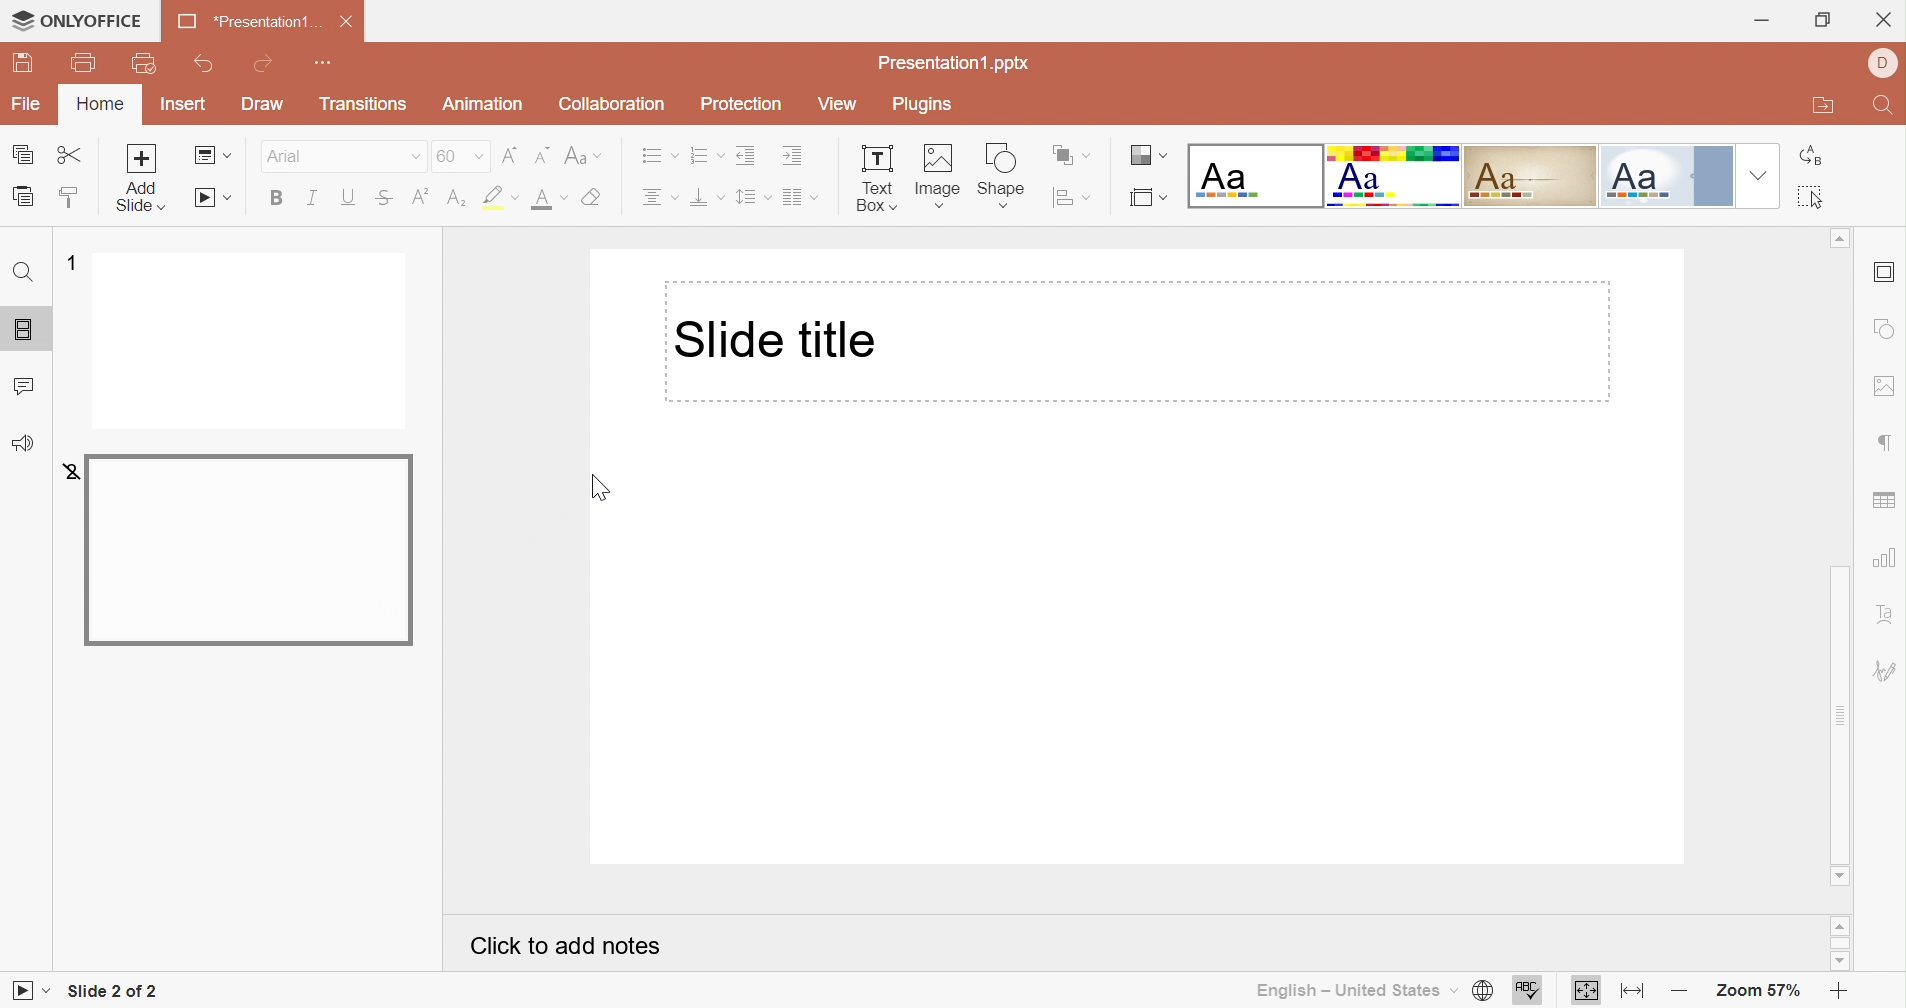 Image resolution: width=1906 pixels, height=1008 pixels. Describe the element at coordinates (1761, 19) in the screenshot. I see `Minimize` at that location.